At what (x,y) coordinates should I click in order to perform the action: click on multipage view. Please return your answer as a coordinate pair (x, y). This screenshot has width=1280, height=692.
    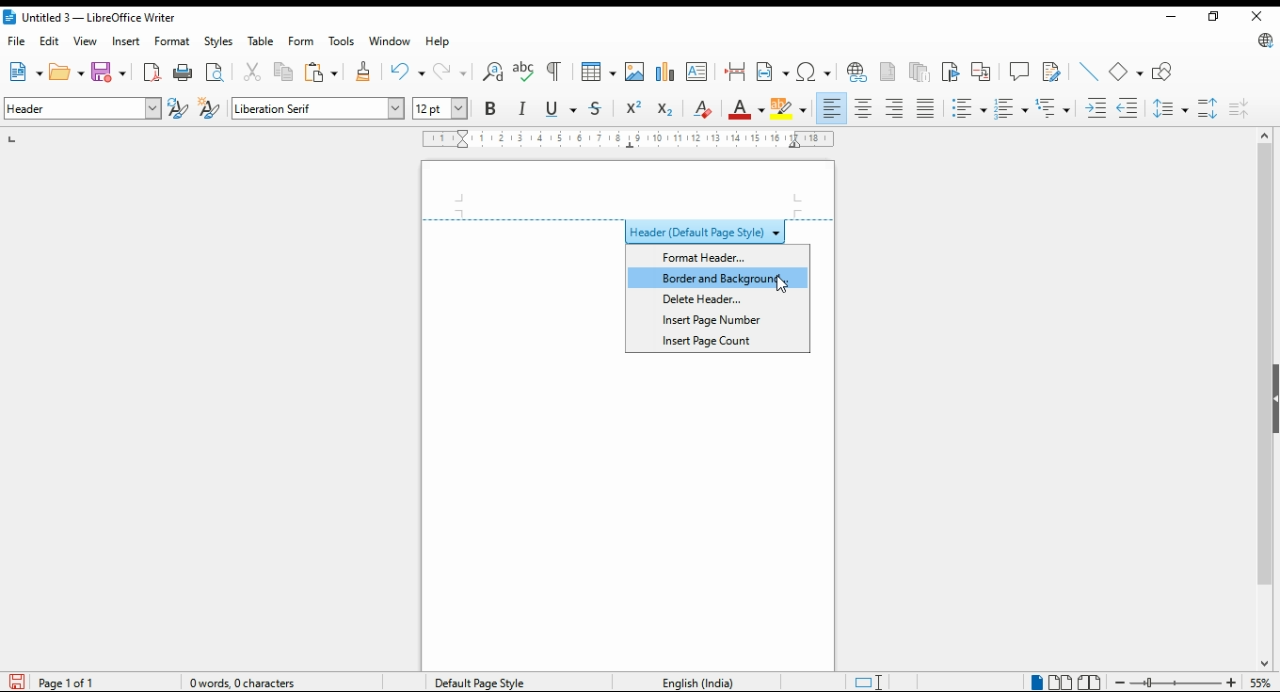
    Looking at the image, I should click on (1062, 683).